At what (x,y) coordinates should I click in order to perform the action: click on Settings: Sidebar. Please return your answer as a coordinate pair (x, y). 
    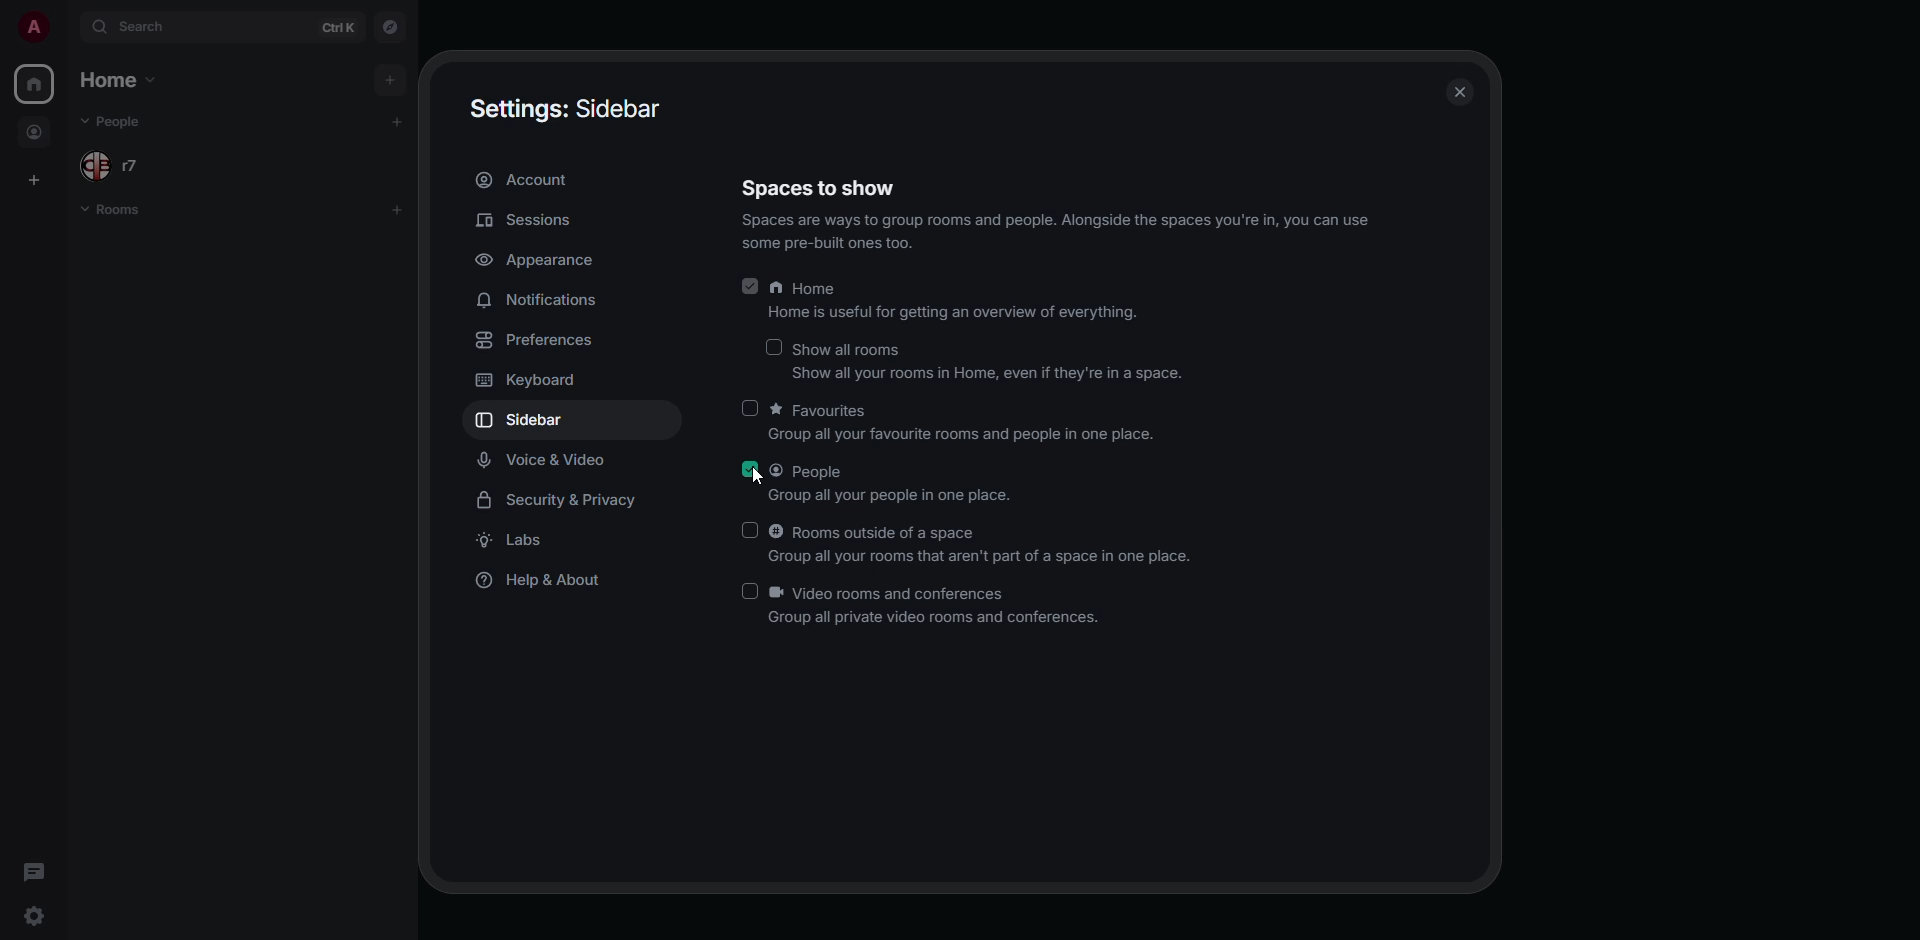
    Looking at the image, I should click on (568, 108).